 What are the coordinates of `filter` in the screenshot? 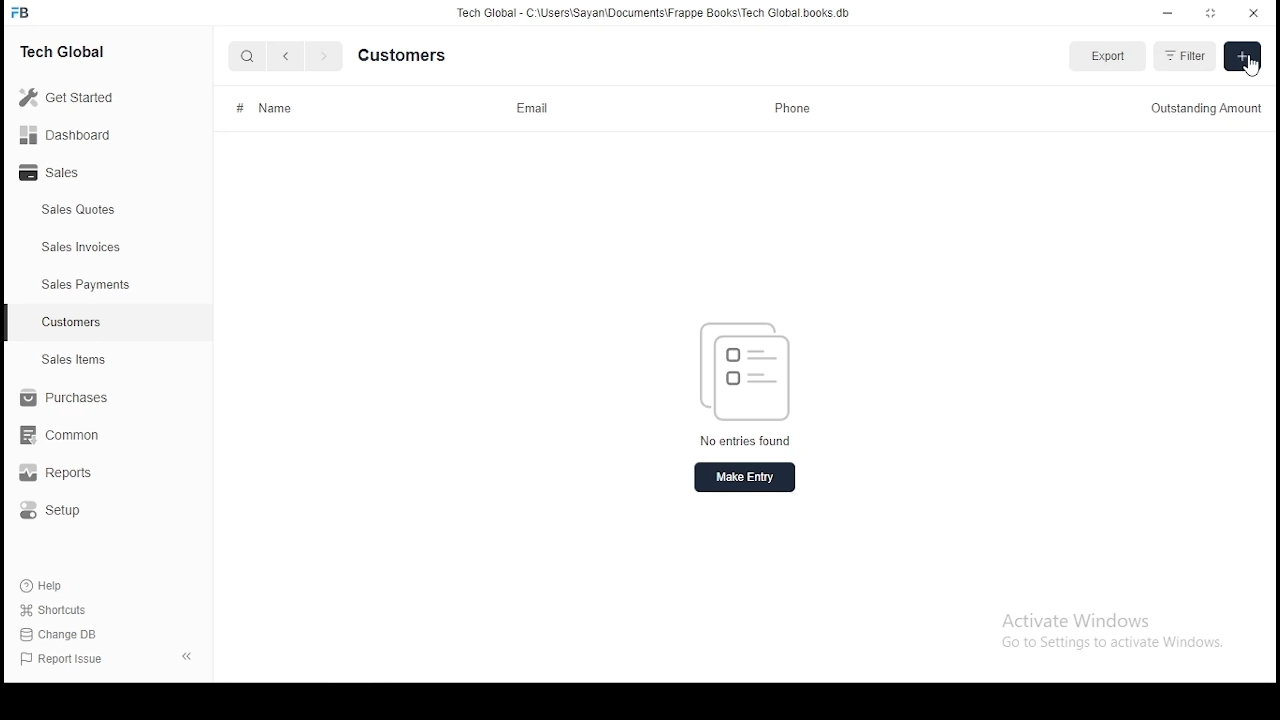 It's located at (1185, 55).